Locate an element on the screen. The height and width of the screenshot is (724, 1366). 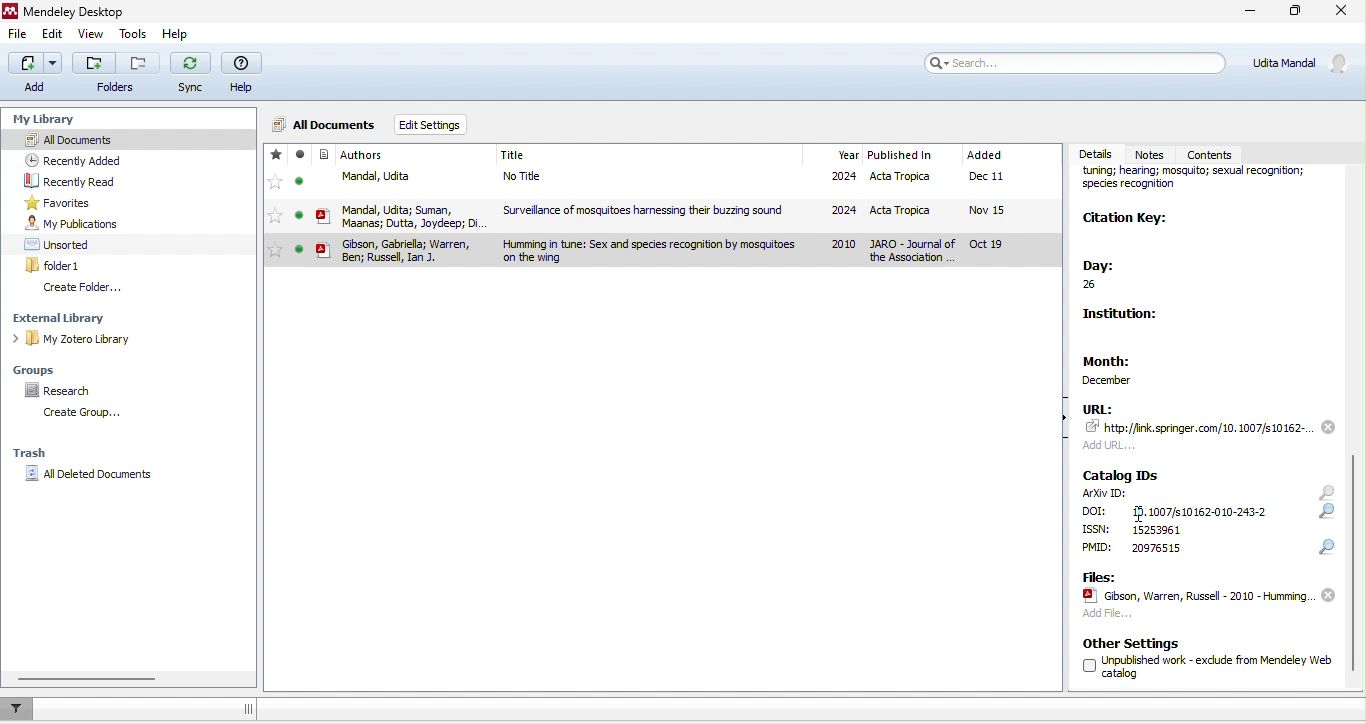
groups is located at coordinates (41, 368).